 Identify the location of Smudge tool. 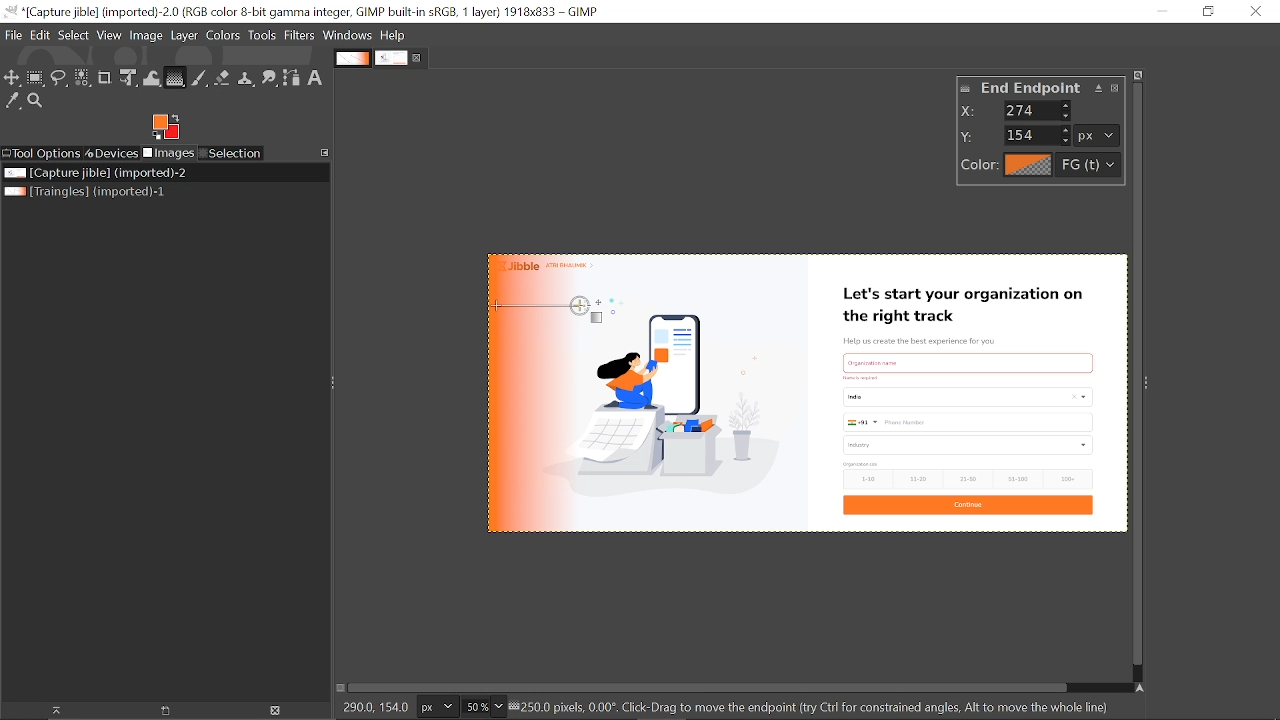
(268, 77).